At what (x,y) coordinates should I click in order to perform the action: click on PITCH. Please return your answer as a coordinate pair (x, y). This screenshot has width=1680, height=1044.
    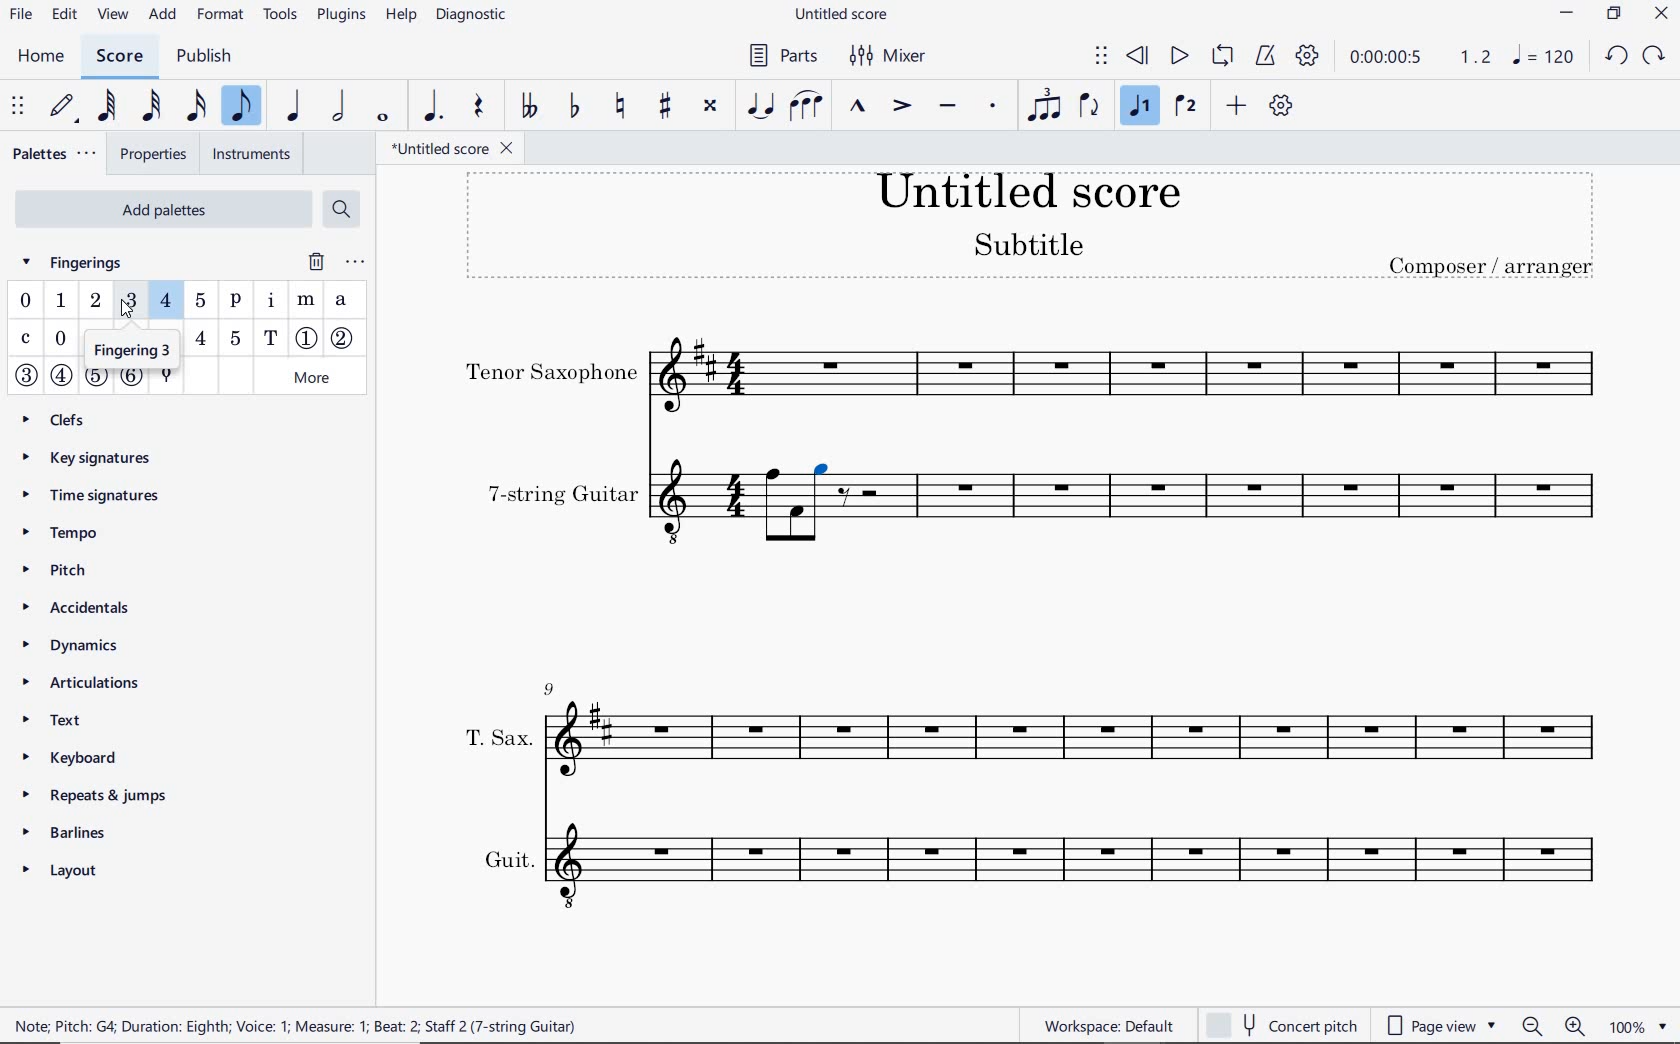
    Looking at the image, I should click on (77, 569).